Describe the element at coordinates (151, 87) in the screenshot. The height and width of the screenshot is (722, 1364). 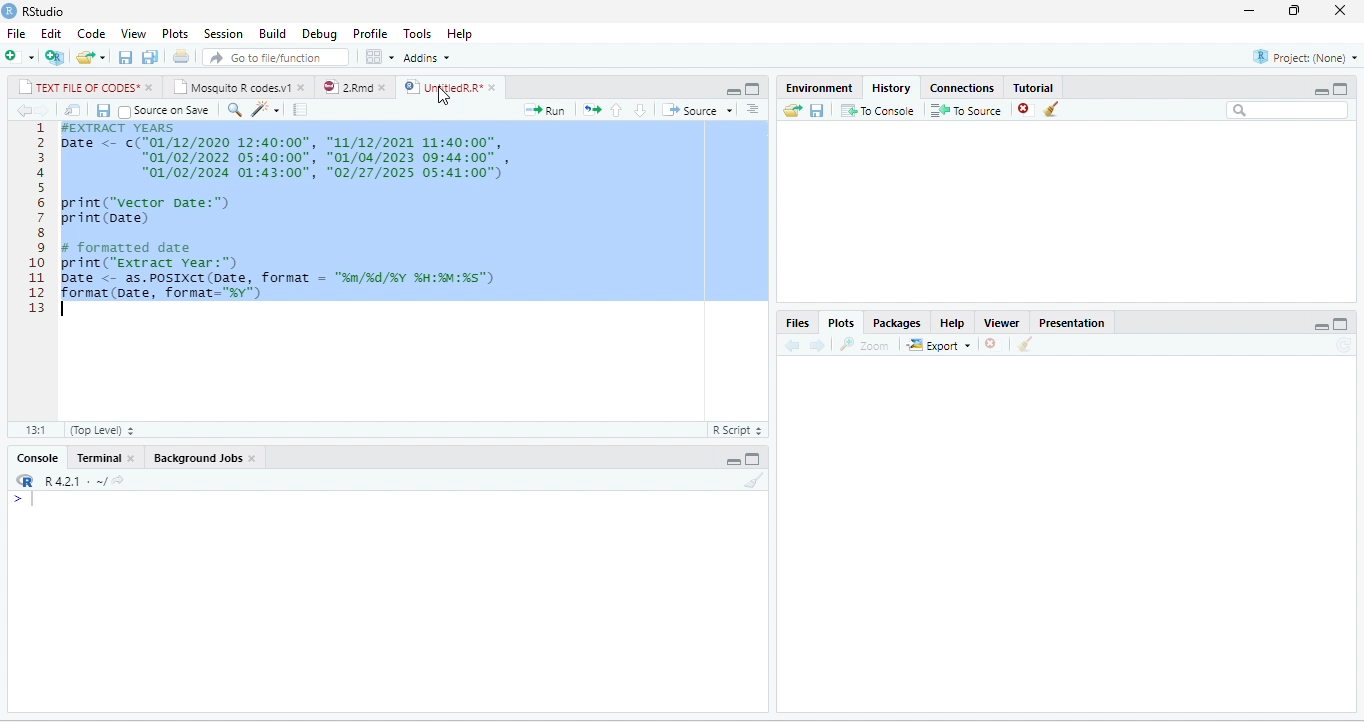
I see `close` at that location.